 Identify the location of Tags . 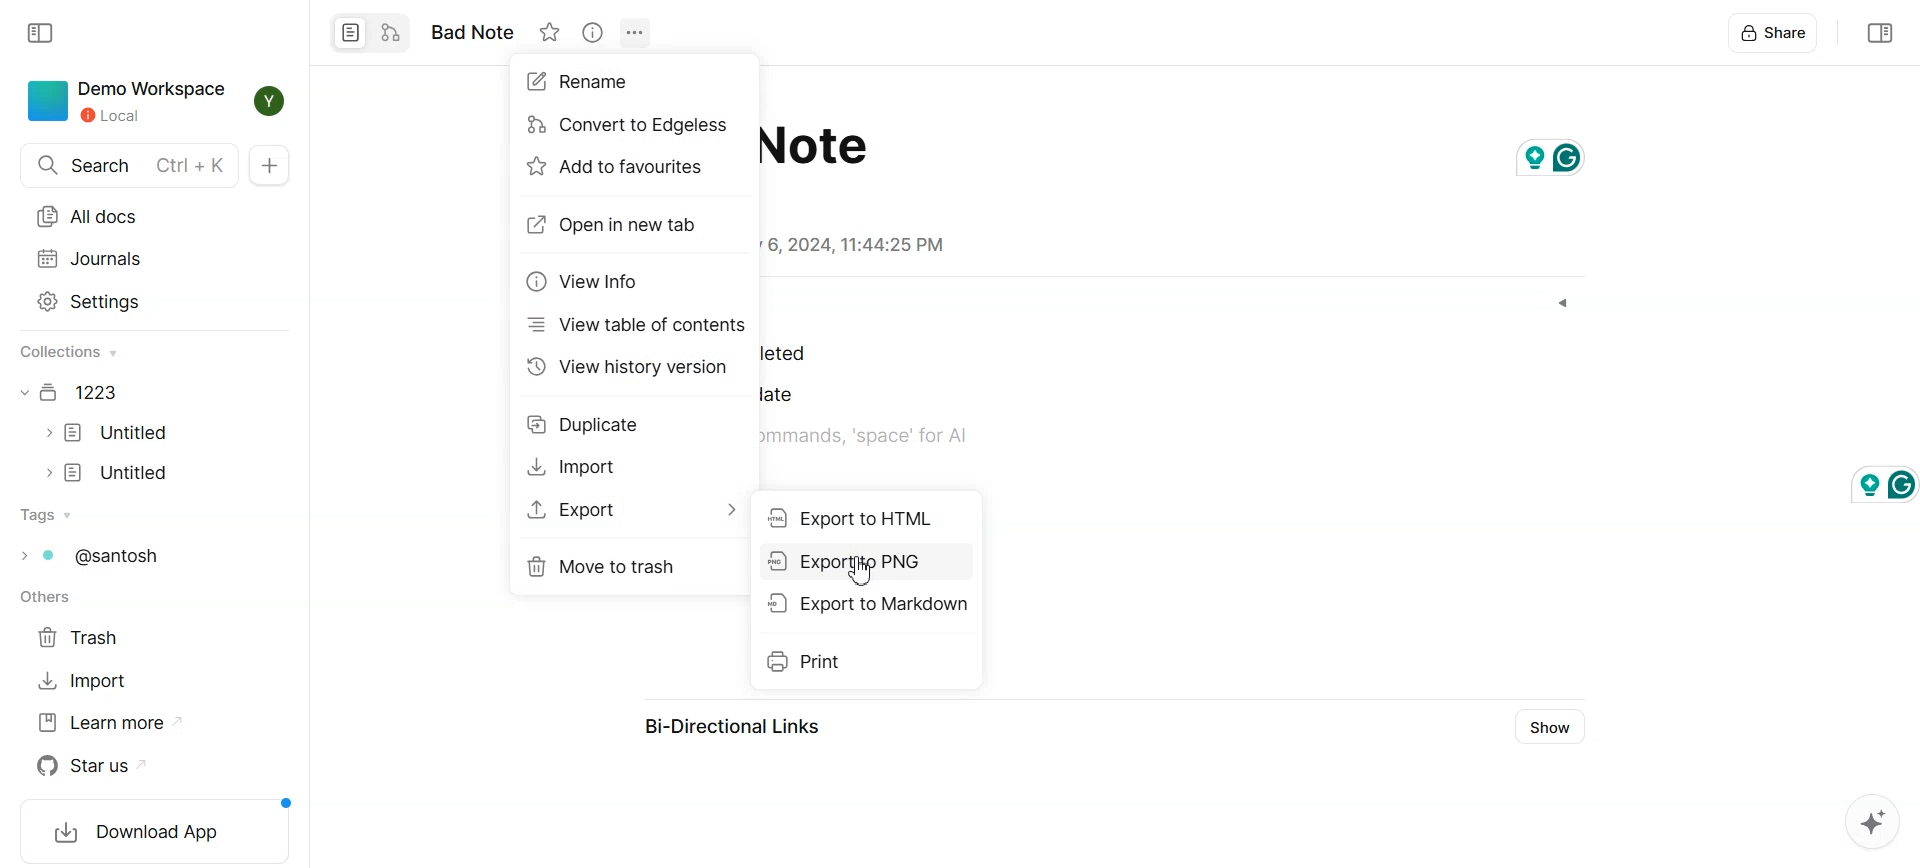
(89, 554).